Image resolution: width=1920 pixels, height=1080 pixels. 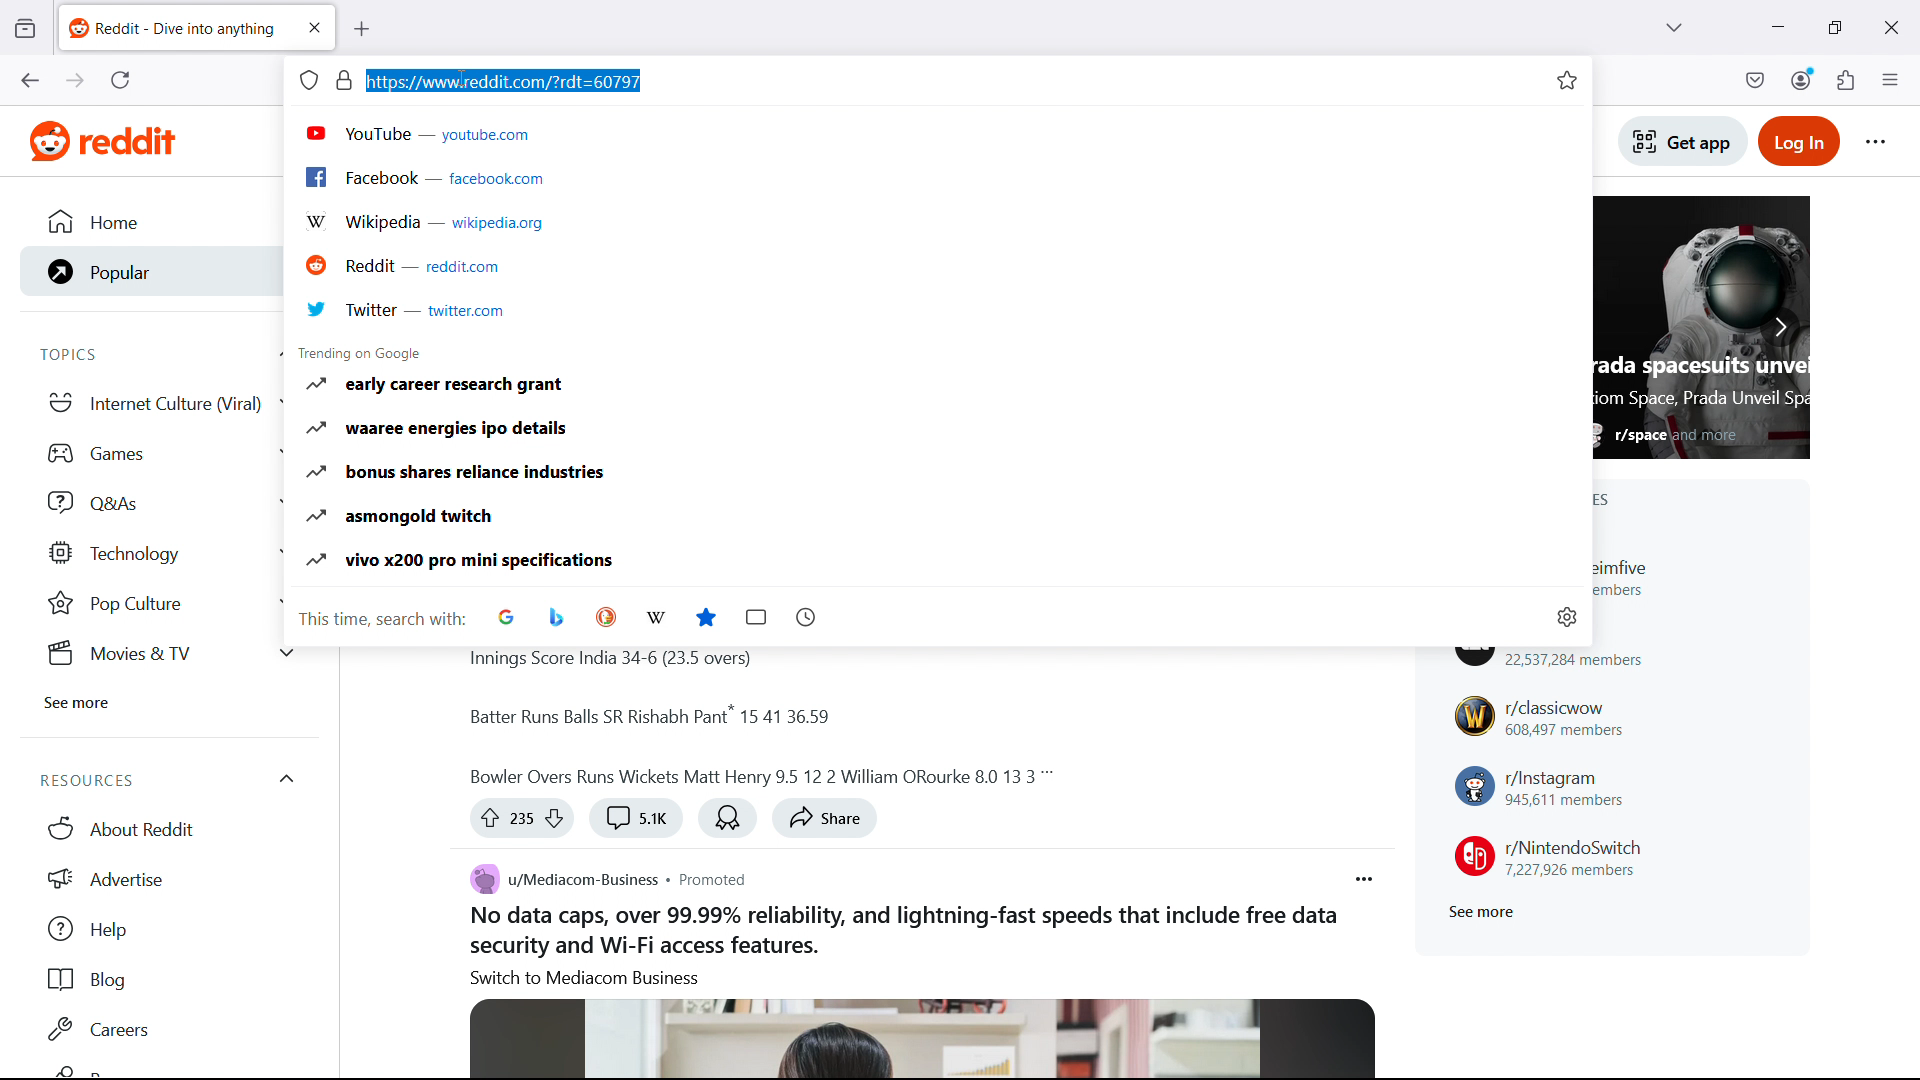 What do you see at coordinates (555, 618) in the screenshot?
I see `Choose Bing` at bounding box center [555, 618].